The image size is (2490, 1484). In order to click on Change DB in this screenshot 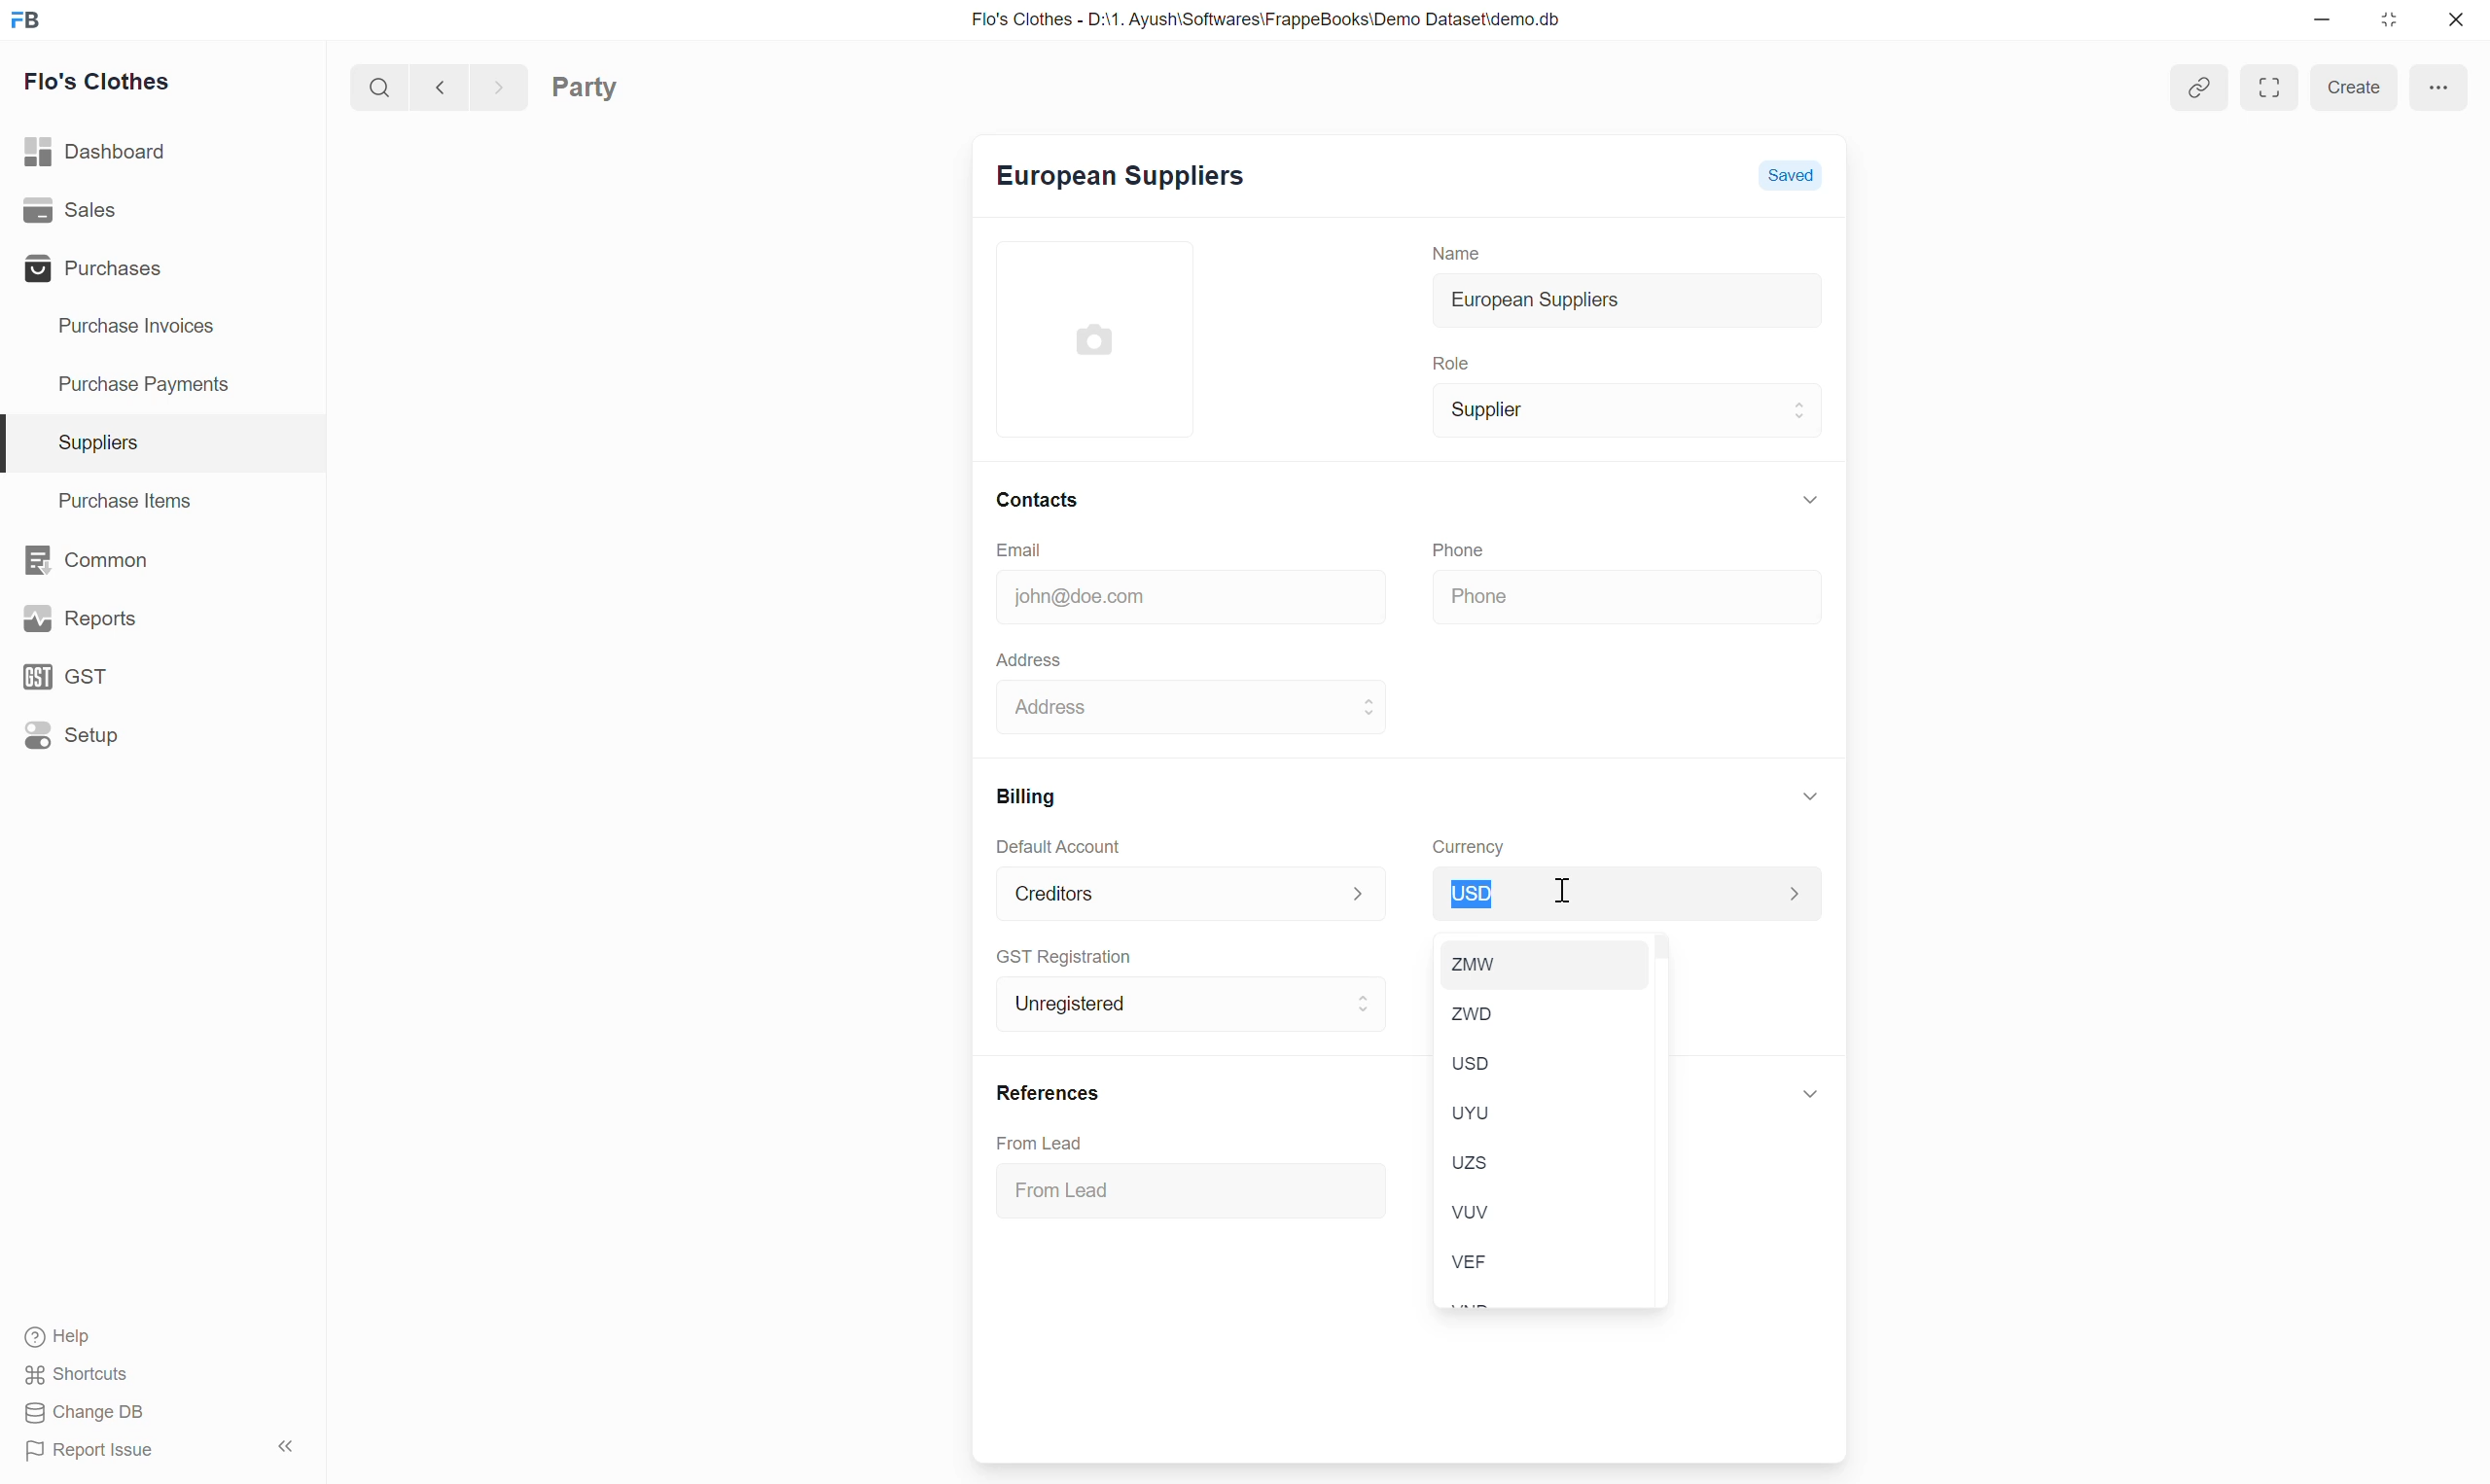, I will do `click(86, 1412)`.